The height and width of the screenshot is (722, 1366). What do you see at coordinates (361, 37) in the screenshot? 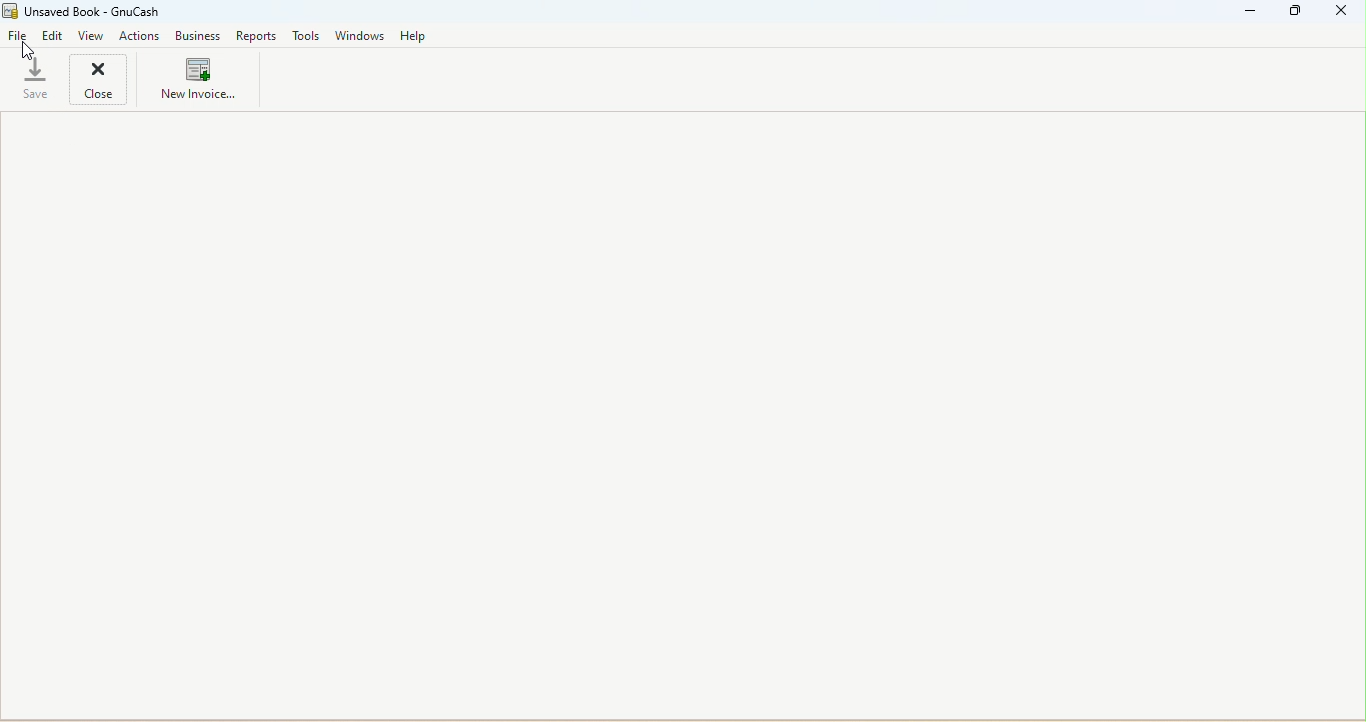
I see `Windows` at bounding box center [361, 37].